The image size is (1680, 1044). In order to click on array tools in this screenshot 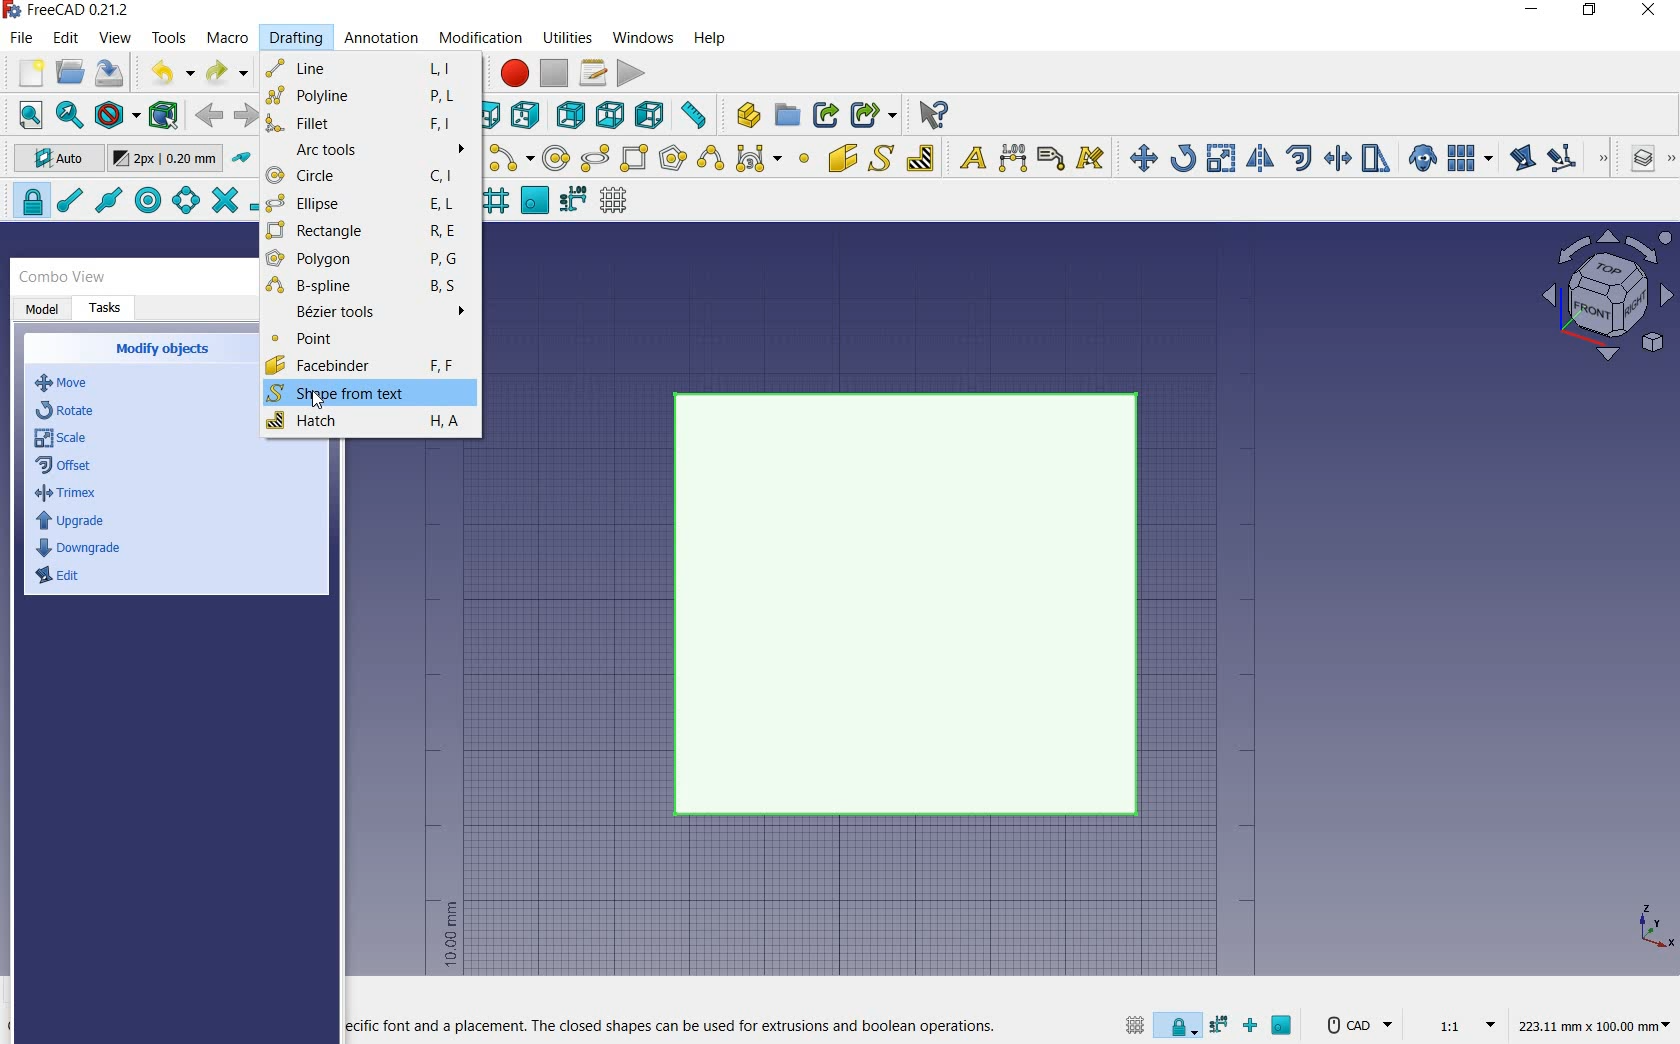, I will do `click(1471, 160)`.